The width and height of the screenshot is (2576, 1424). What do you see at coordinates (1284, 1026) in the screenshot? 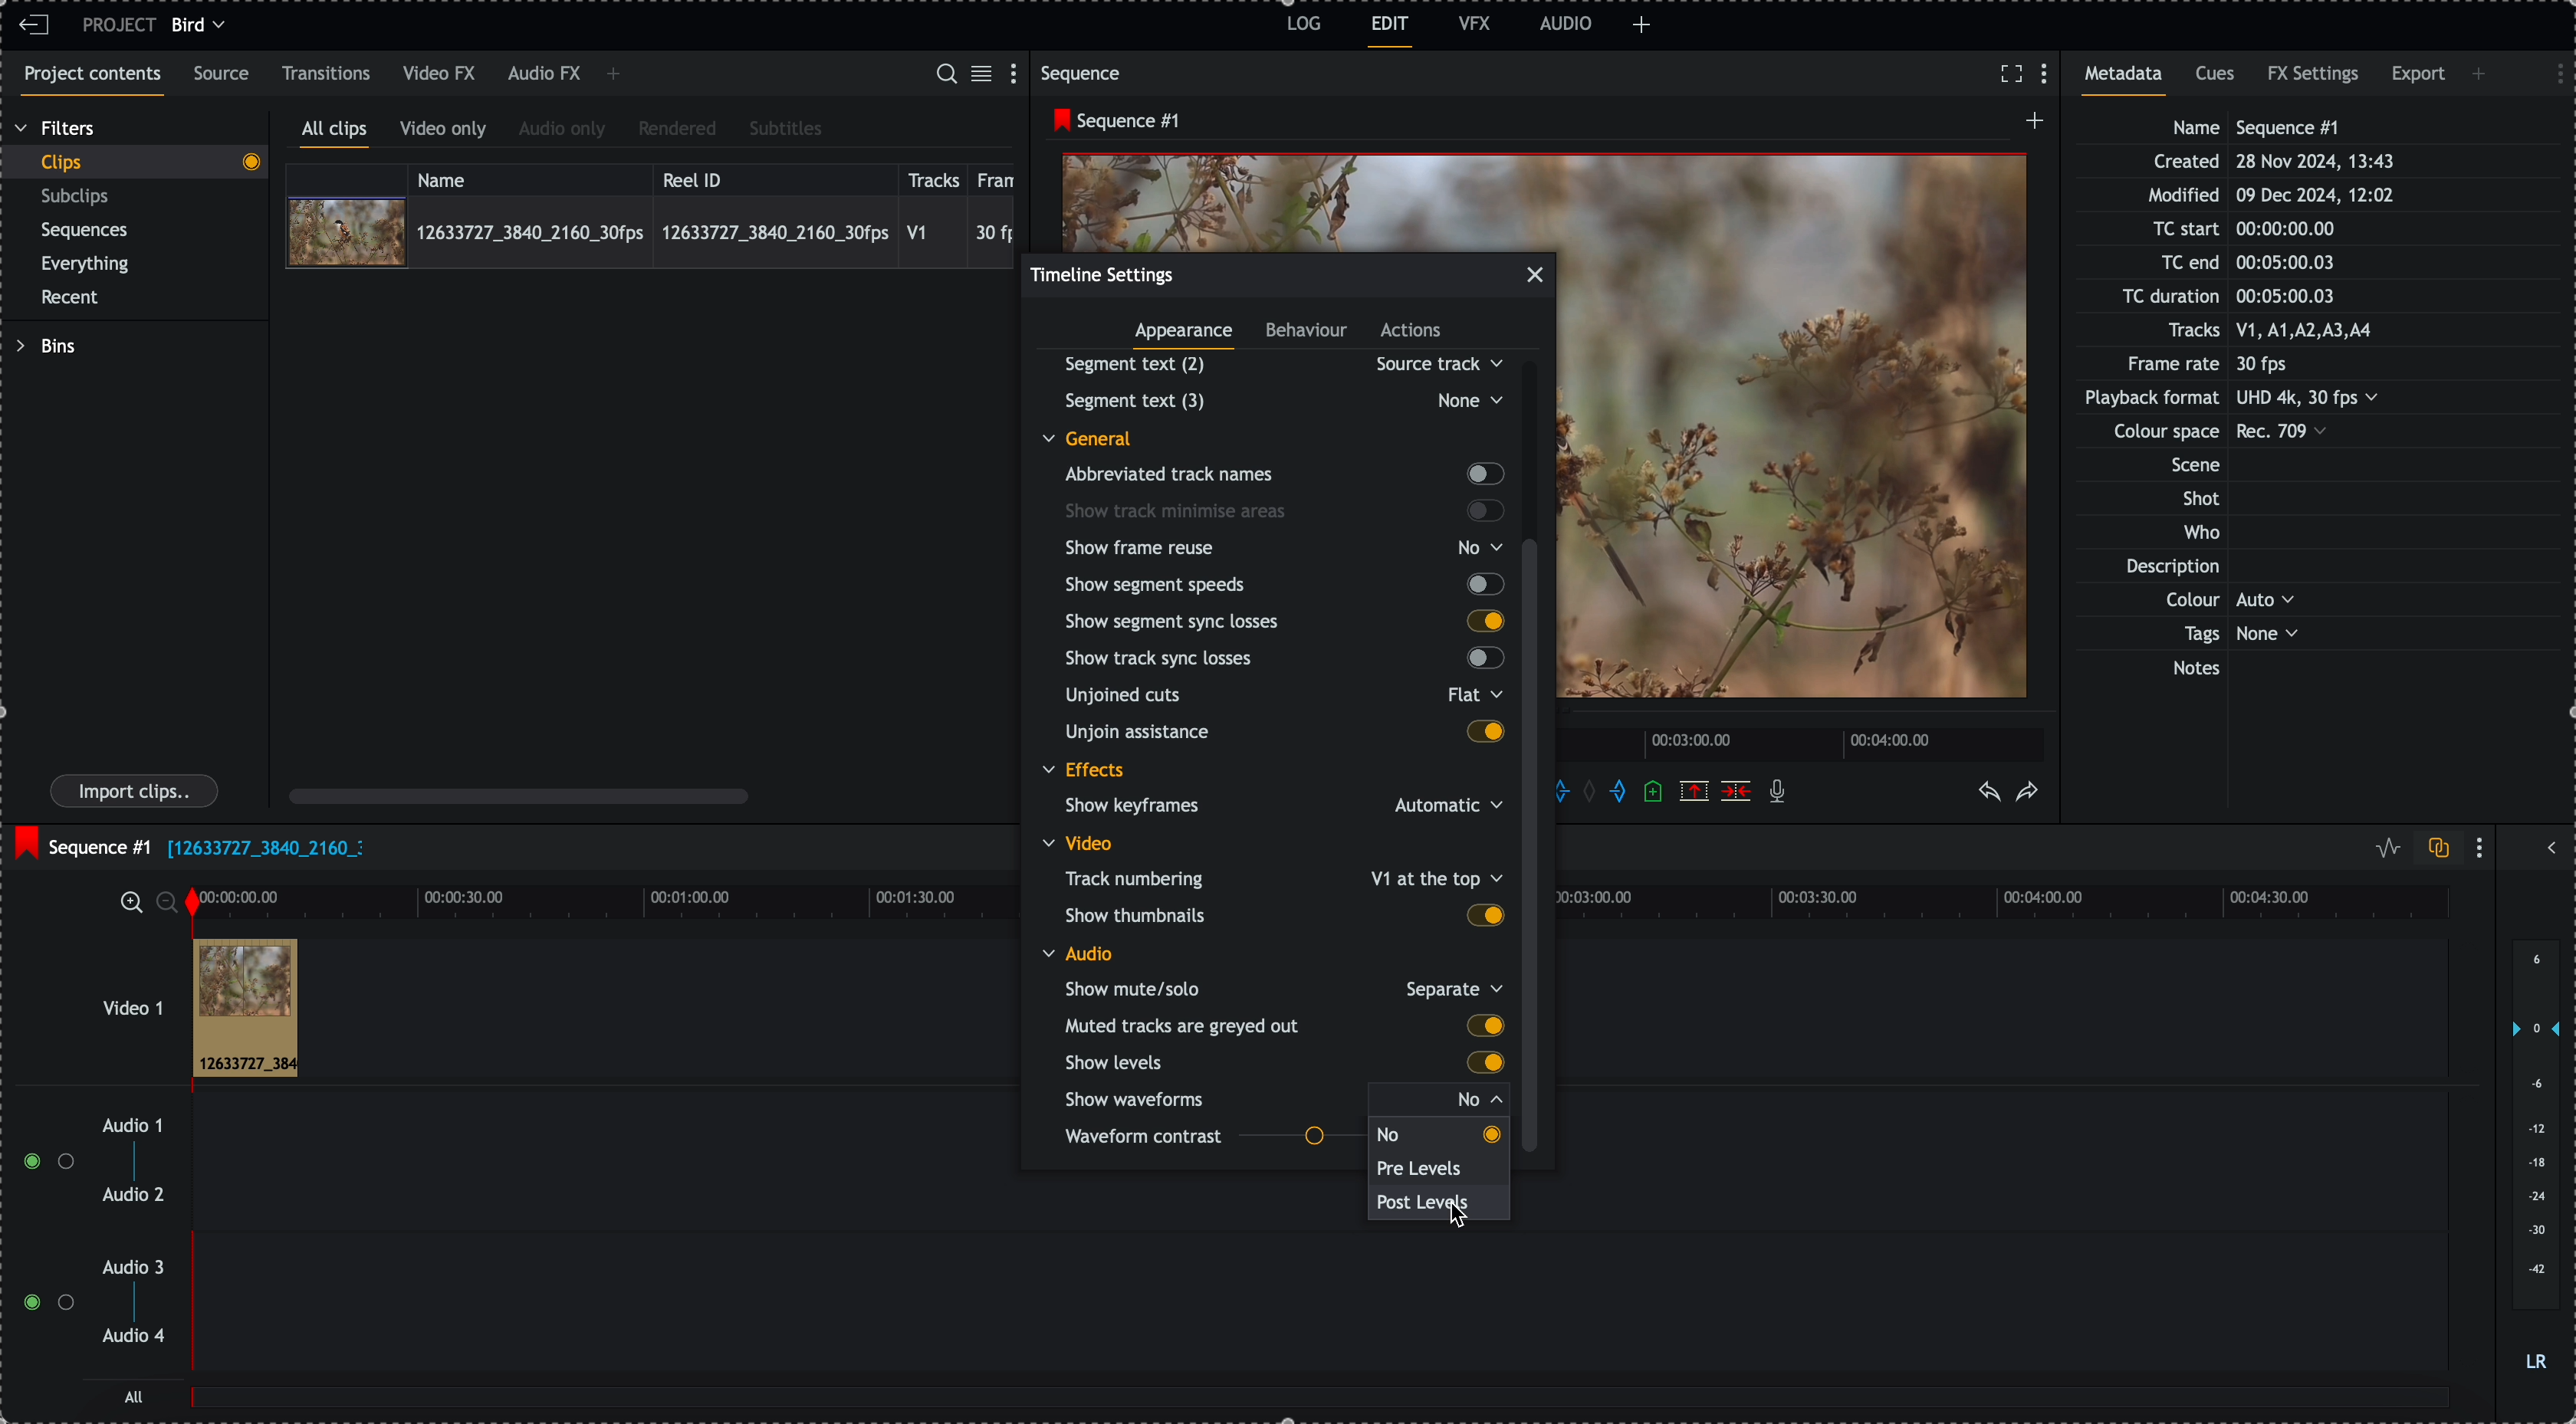
I see `muted tracks are greyed out` at bounding box center [1284, 1026].